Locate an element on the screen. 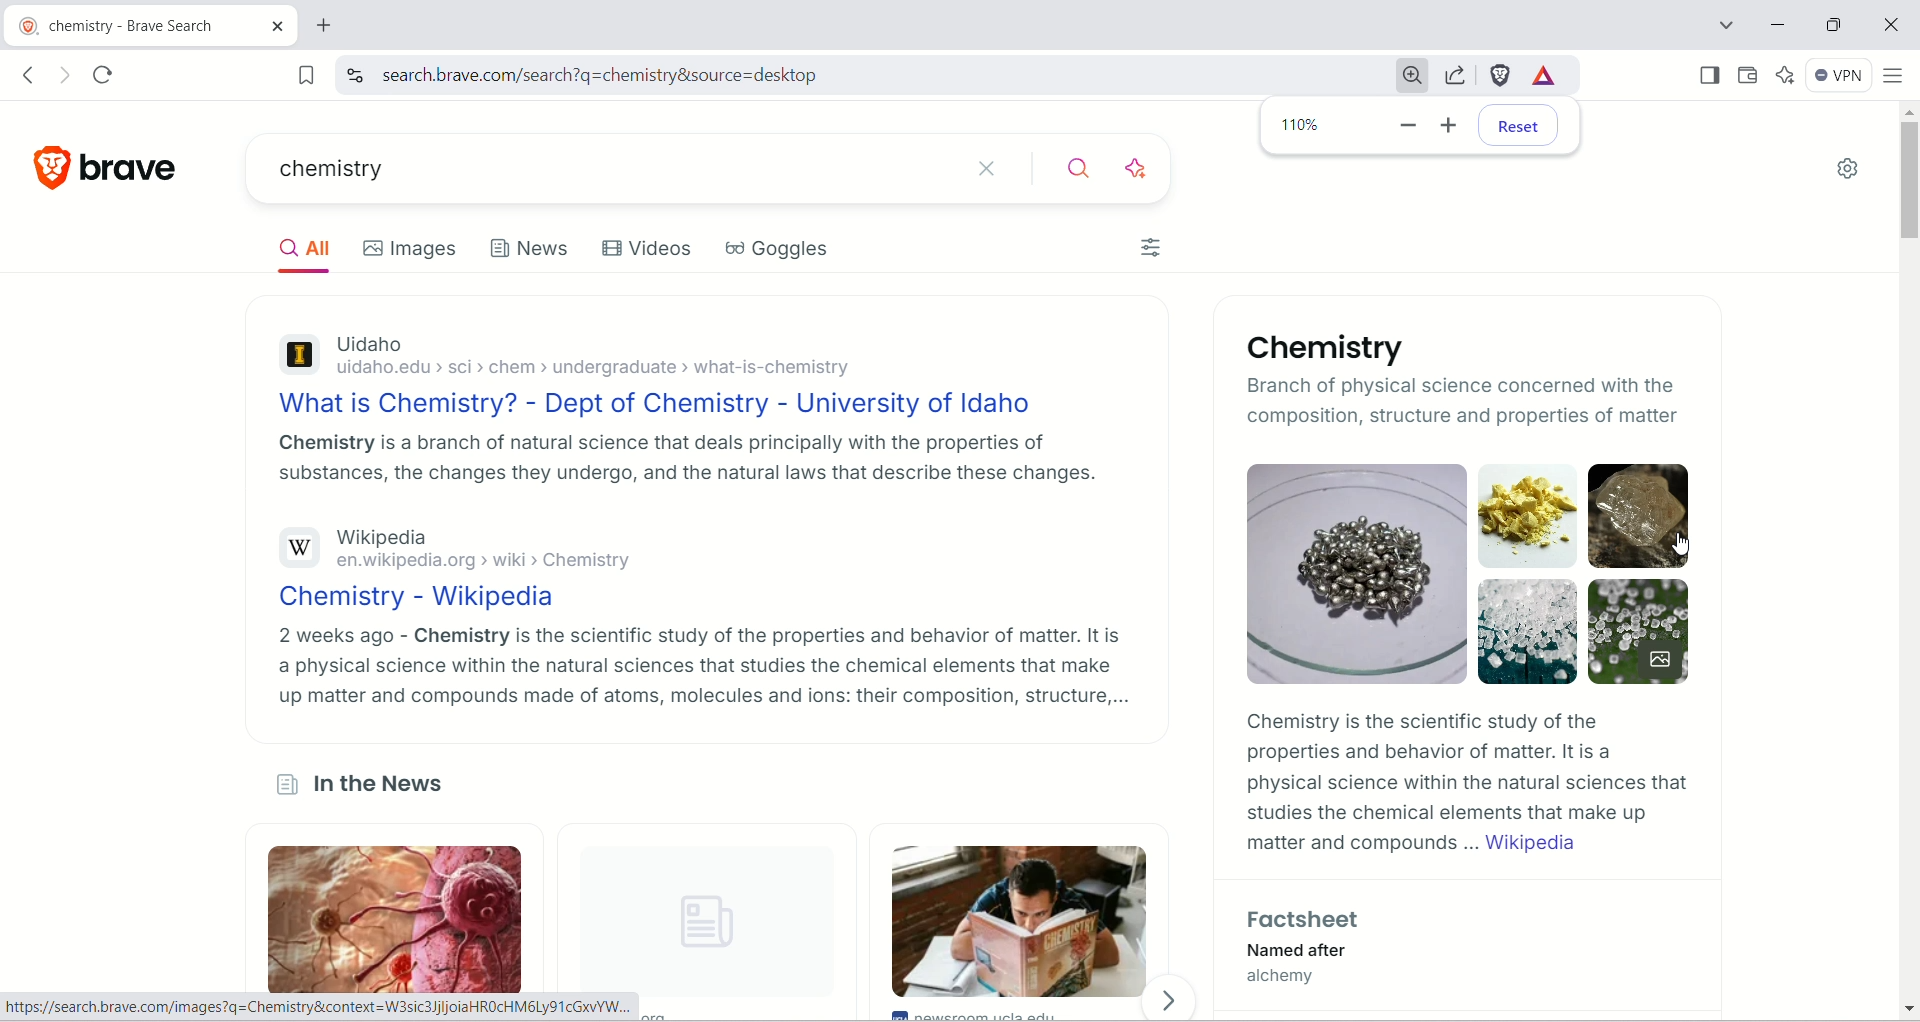 This screenshot has width=1920, height=1022. zoom out is located at coordinates (1406, 126).